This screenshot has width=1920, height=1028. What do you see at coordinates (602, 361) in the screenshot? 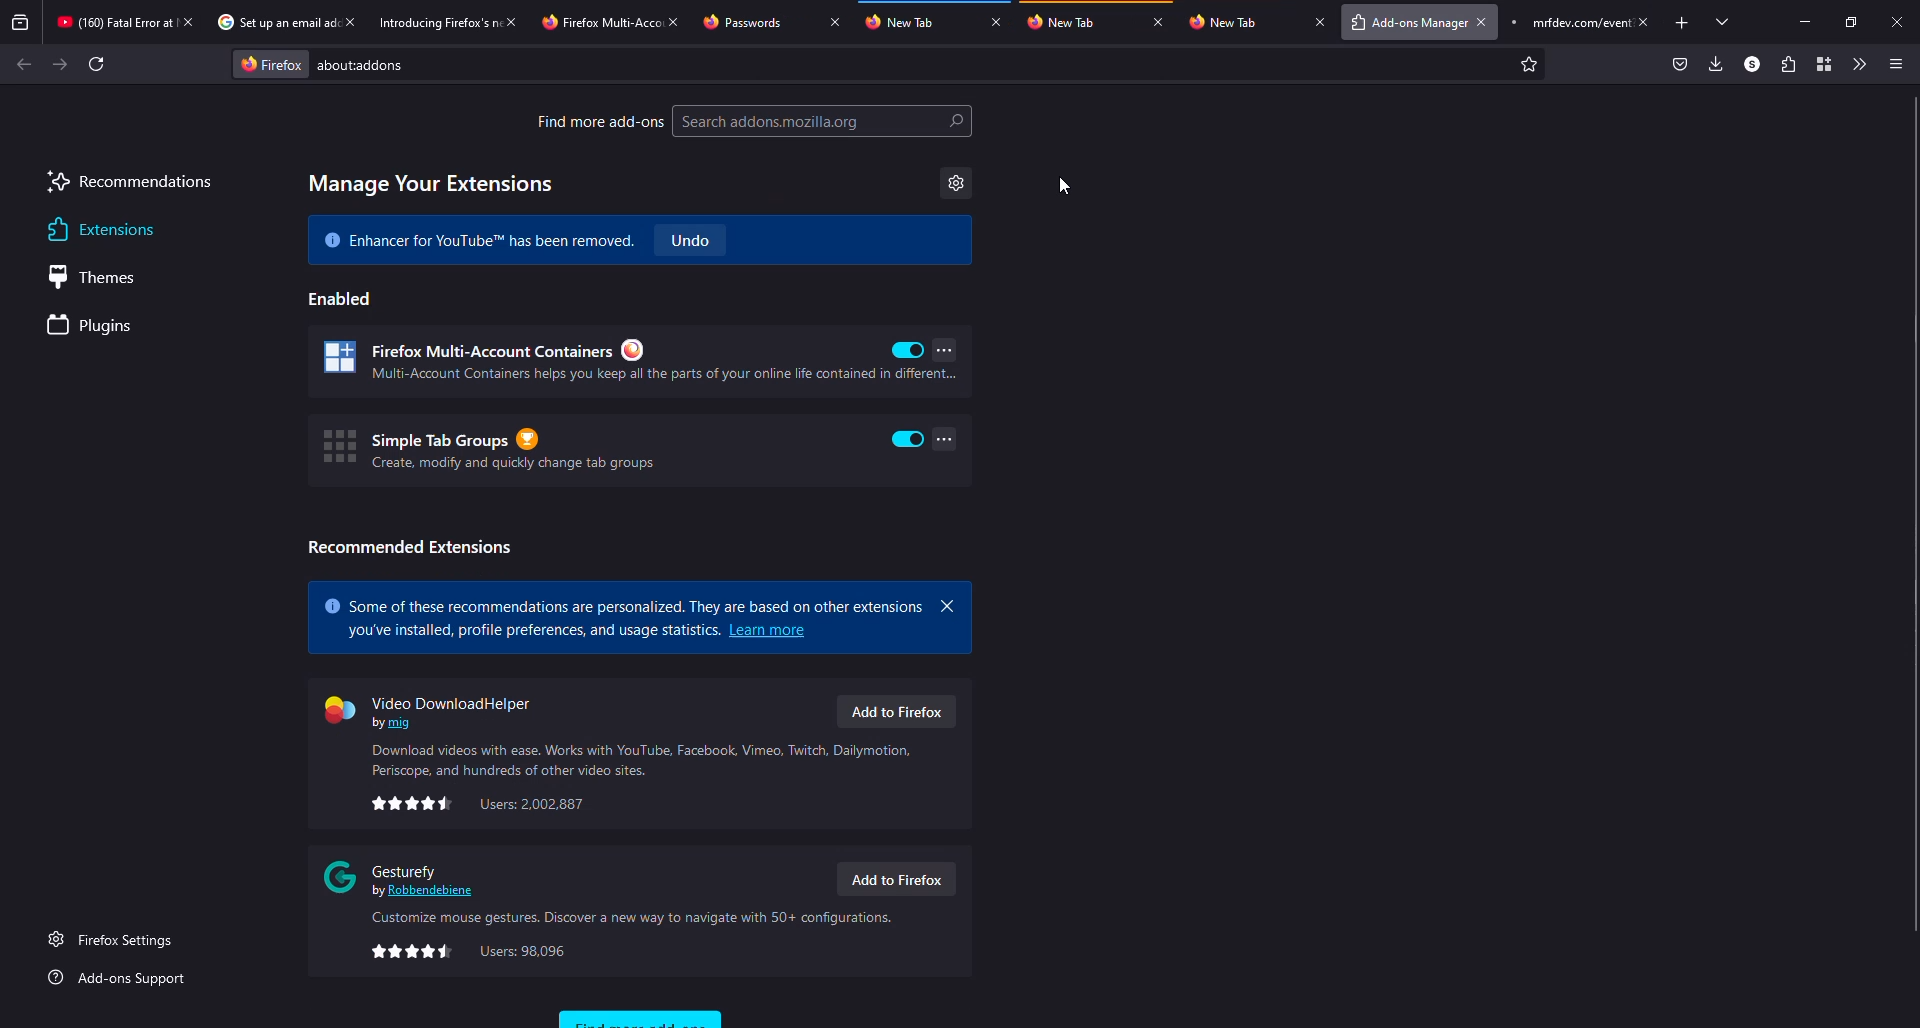
I see `multi-account` at bounding box center [602, 361].